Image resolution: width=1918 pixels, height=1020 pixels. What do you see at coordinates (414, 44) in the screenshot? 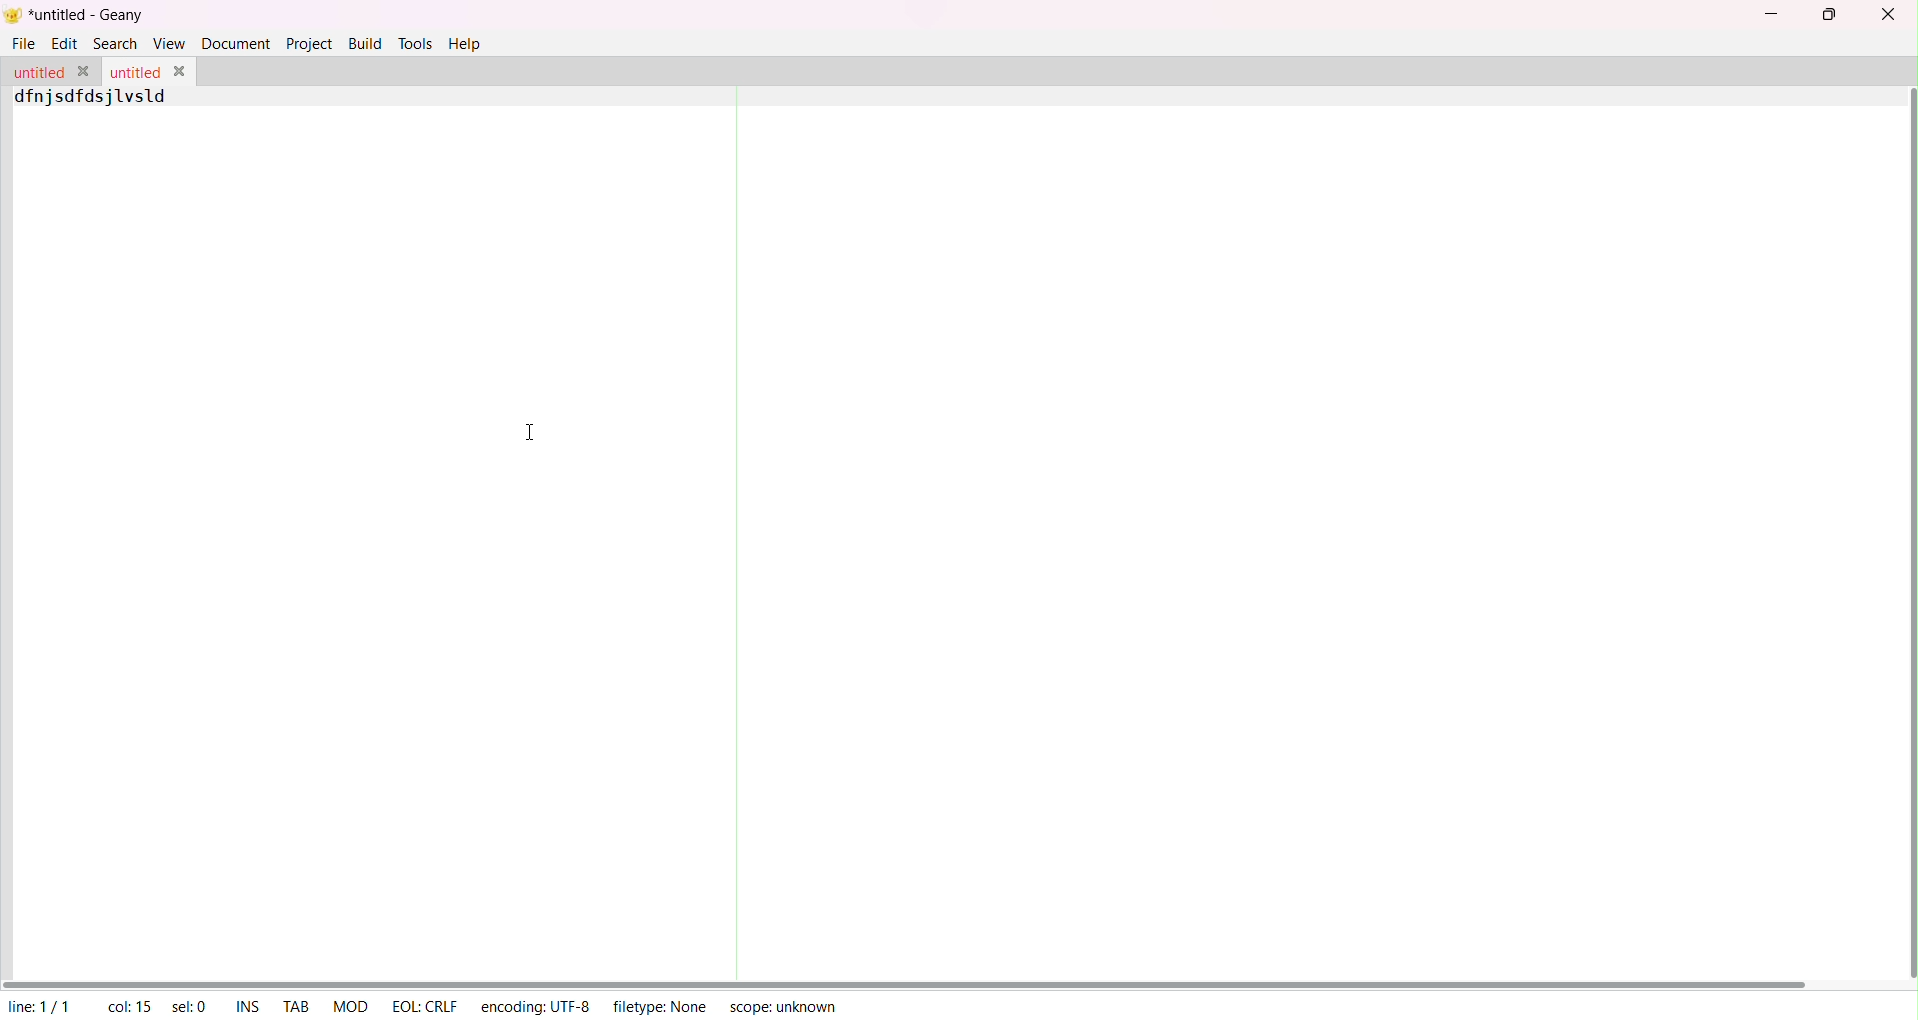
I see `tools` at bounding box center [414, 44].